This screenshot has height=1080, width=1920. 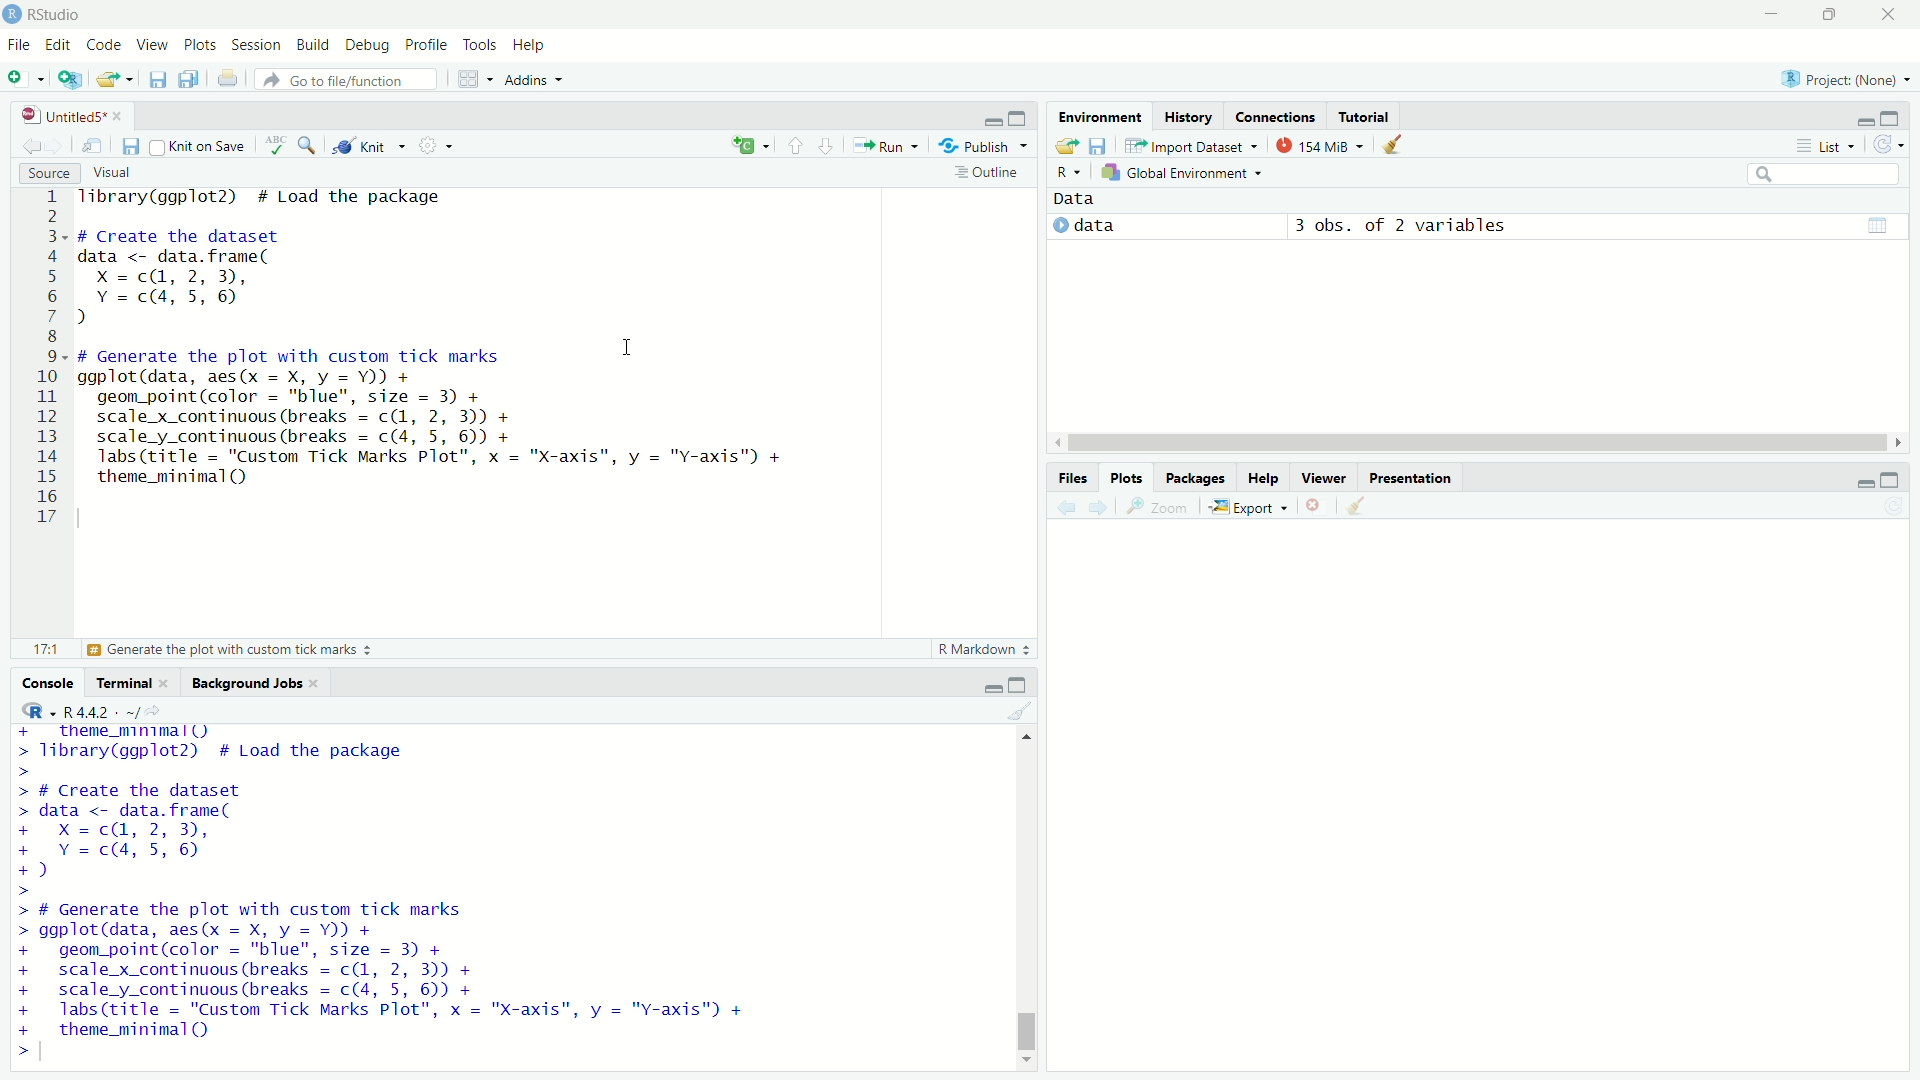 I want to click on move up, so click(x=1028, y=742).